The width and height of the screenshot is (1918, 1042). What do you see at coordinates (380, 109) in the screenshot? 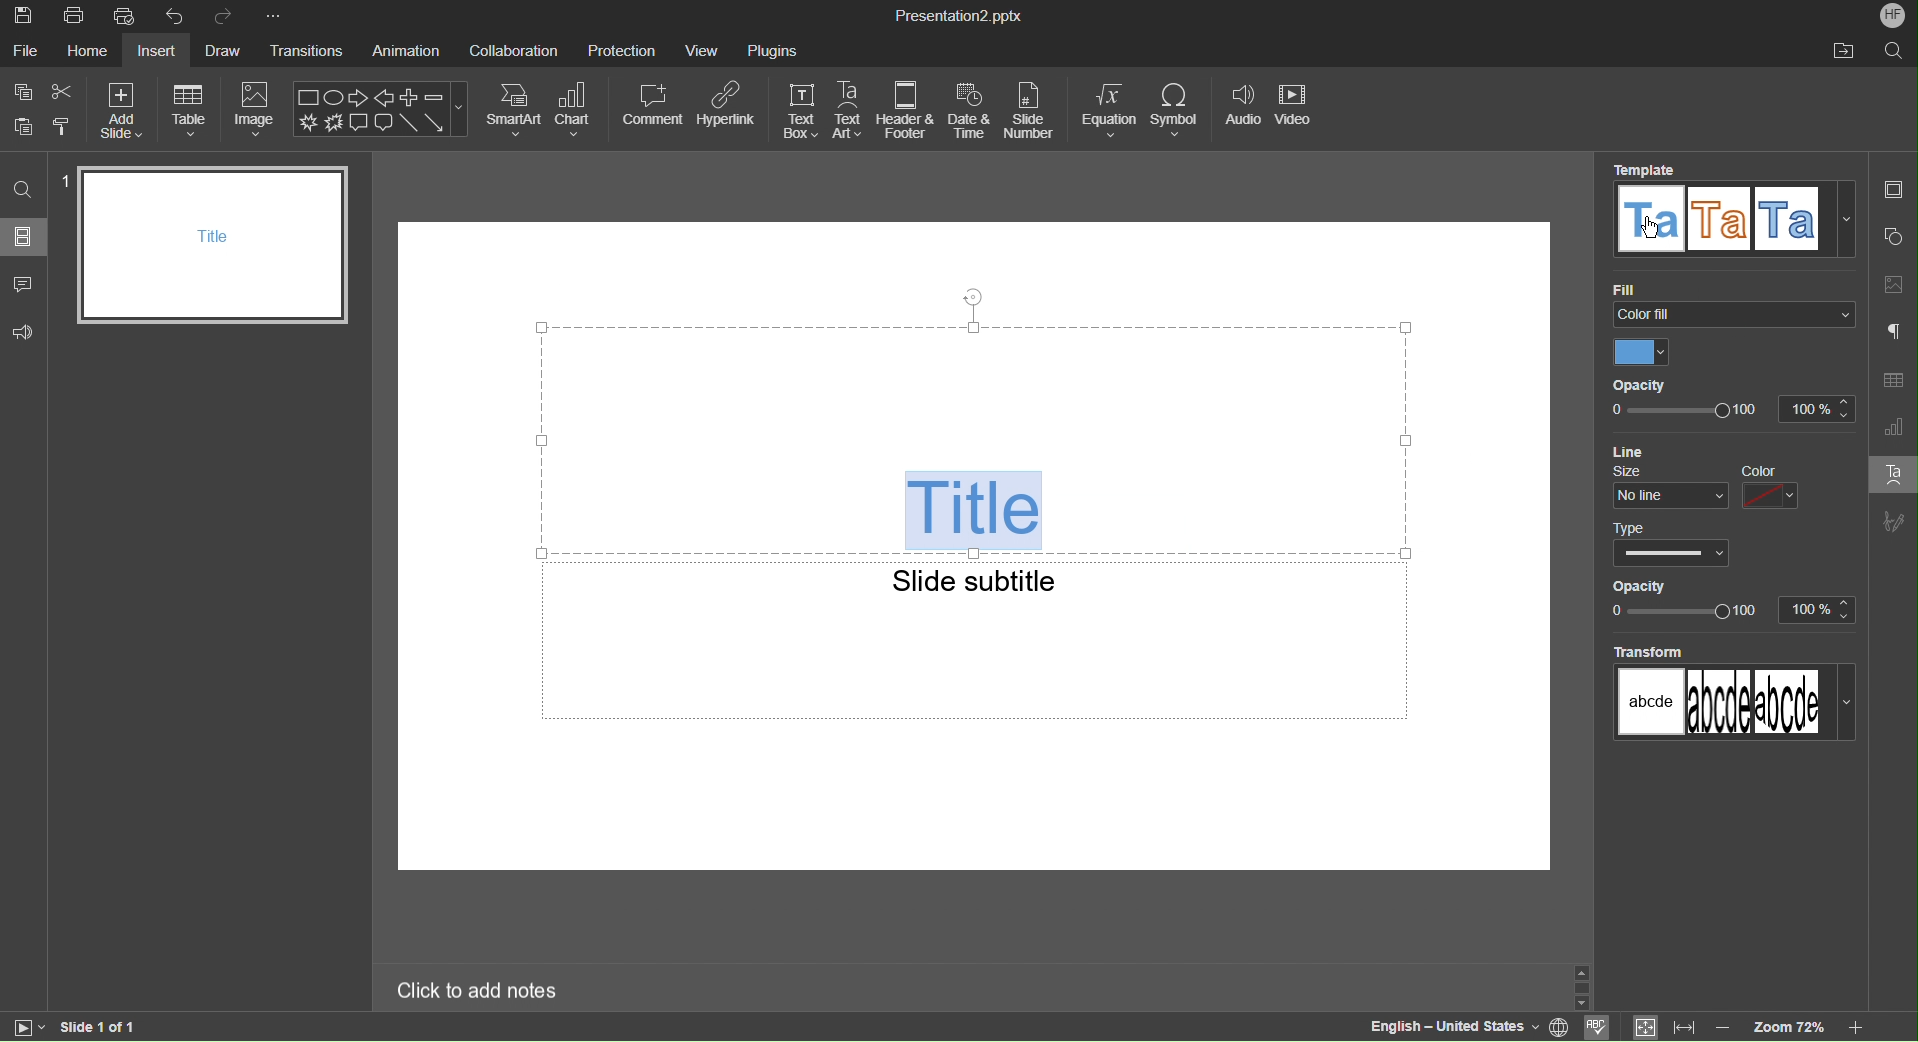
I see `Shape Menu` at bounding box center [380, 109].